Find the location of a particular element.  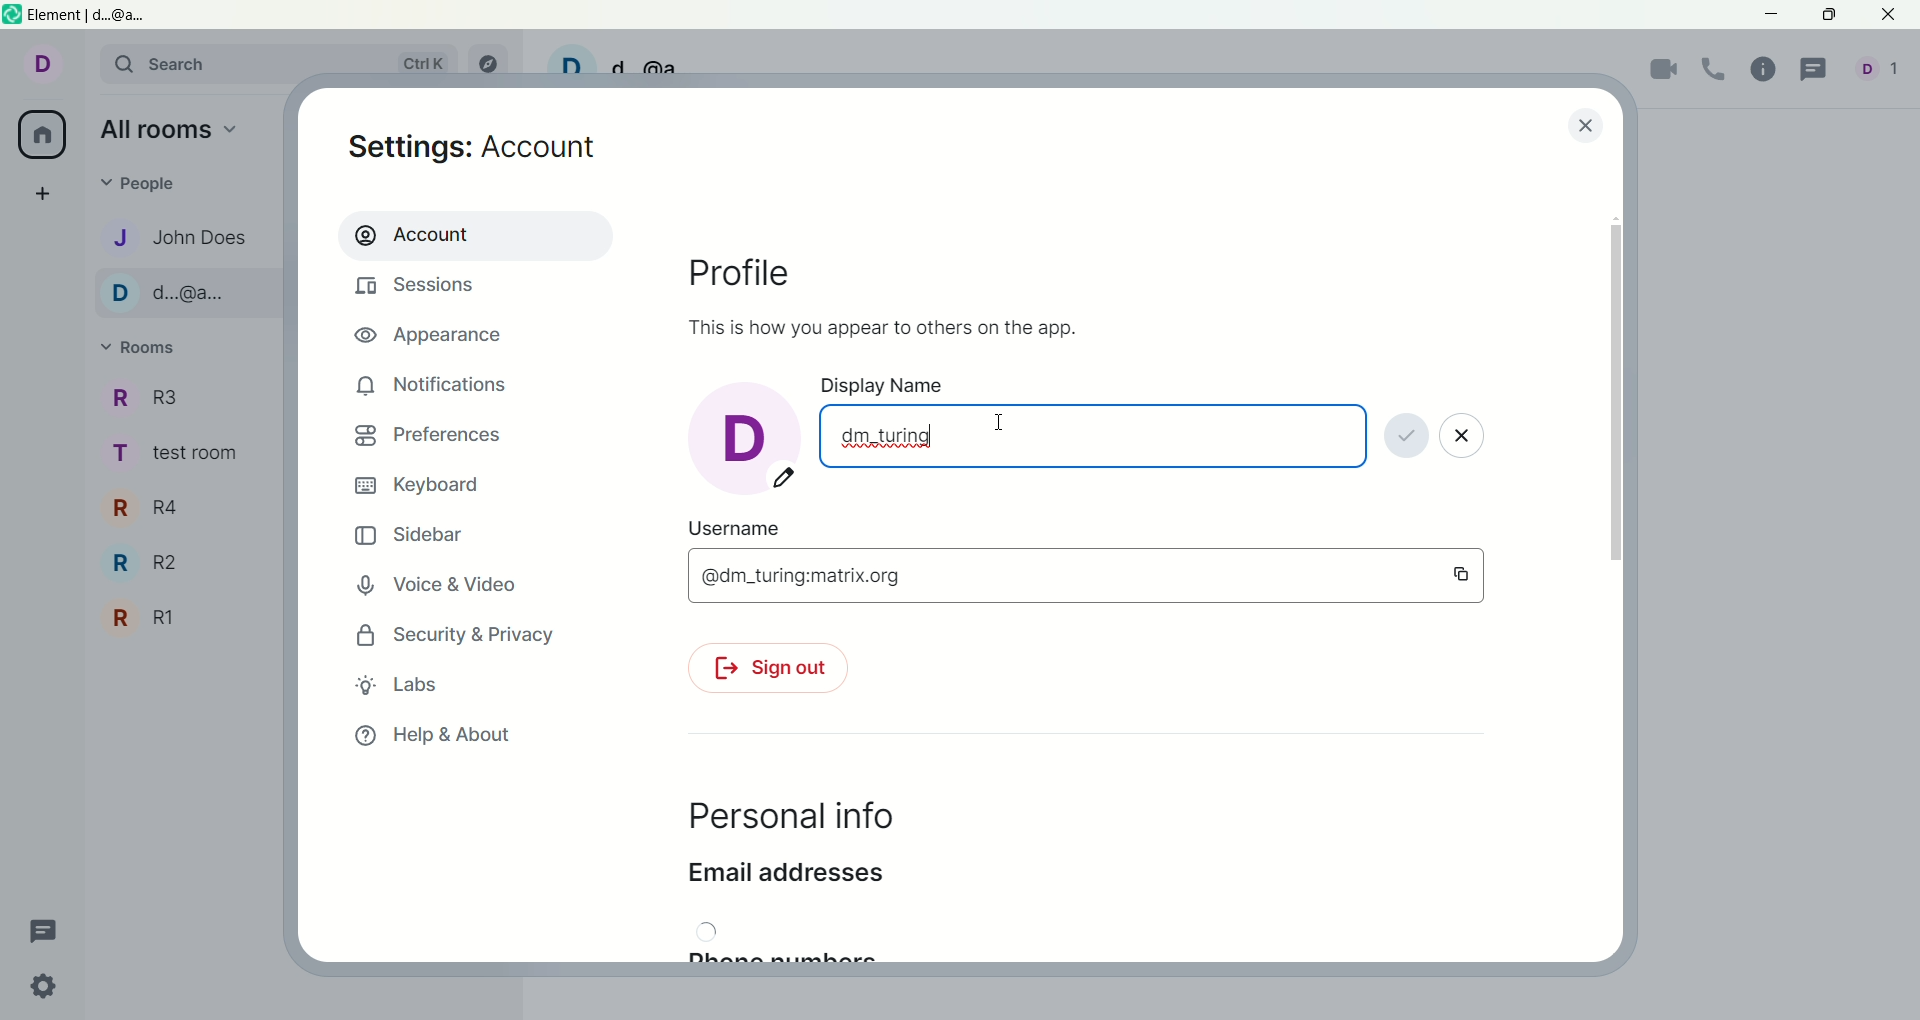

sign out is located at coordinates (765, 671).